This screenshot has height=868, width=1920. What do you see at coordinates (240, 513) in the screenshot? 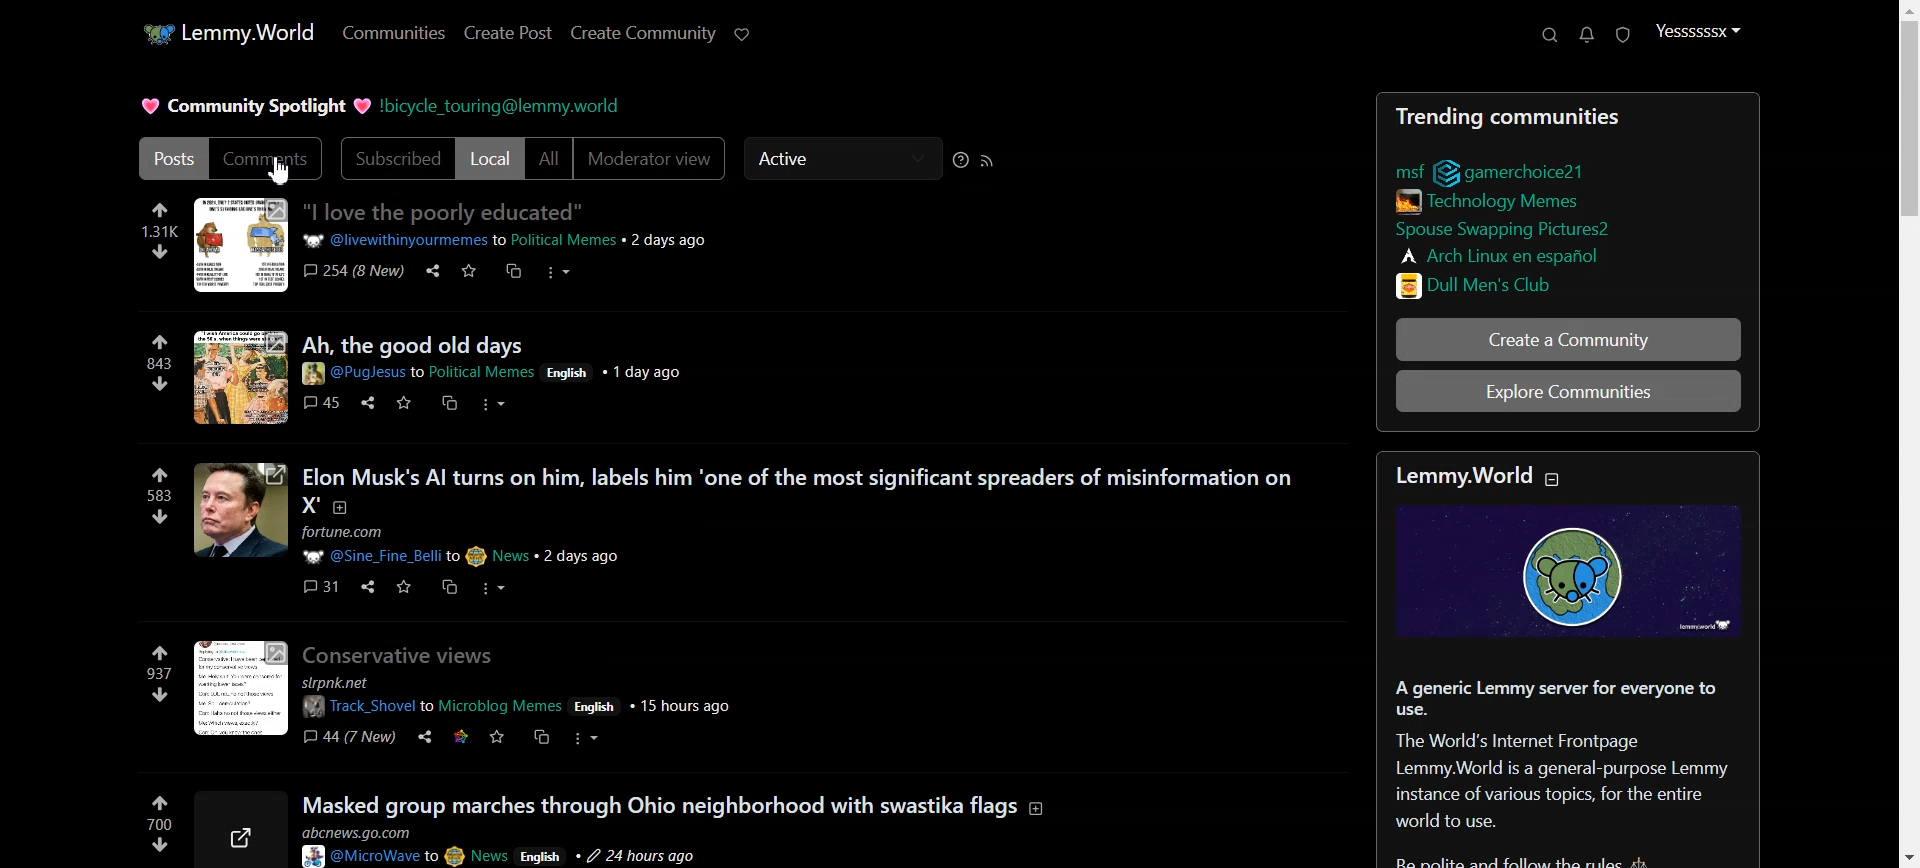
I see `image` at bounding box center [240, 513].